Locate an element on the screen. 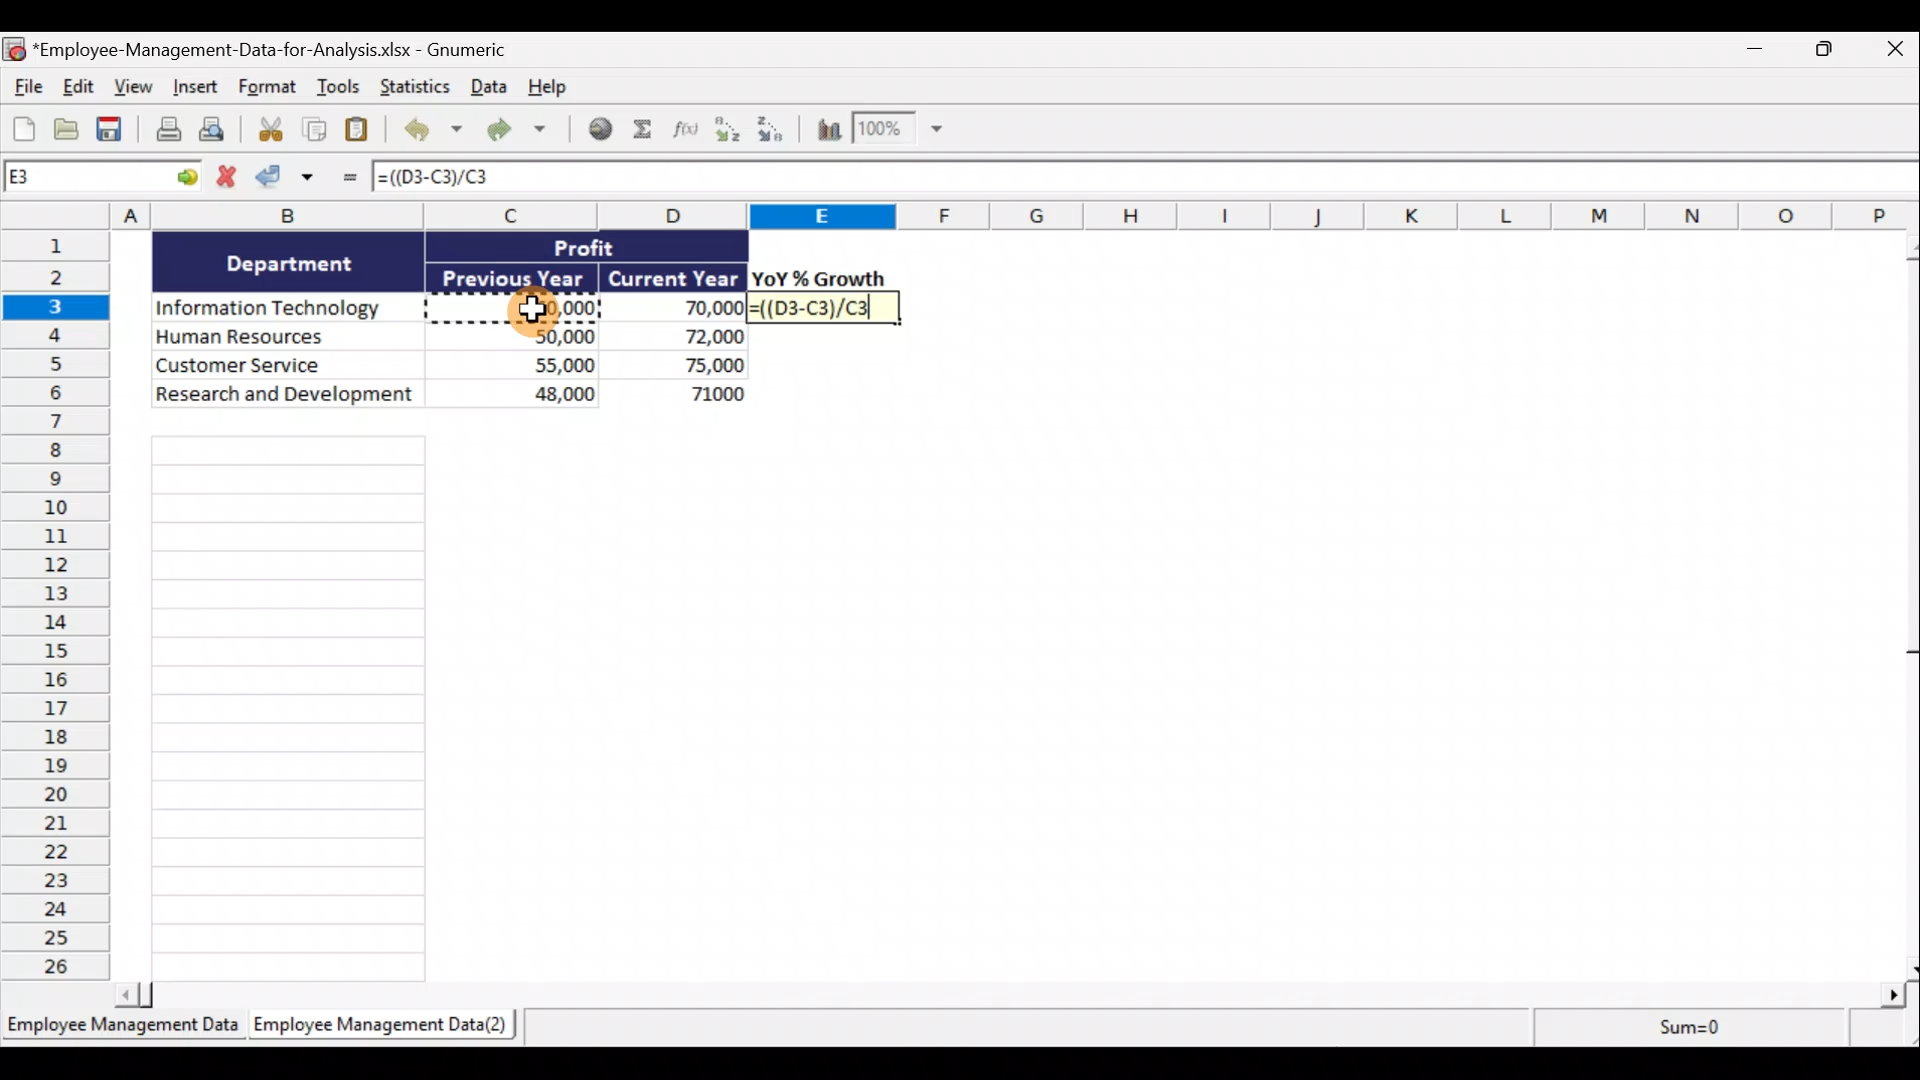  Maximise is located at coordinates (1831, 49).